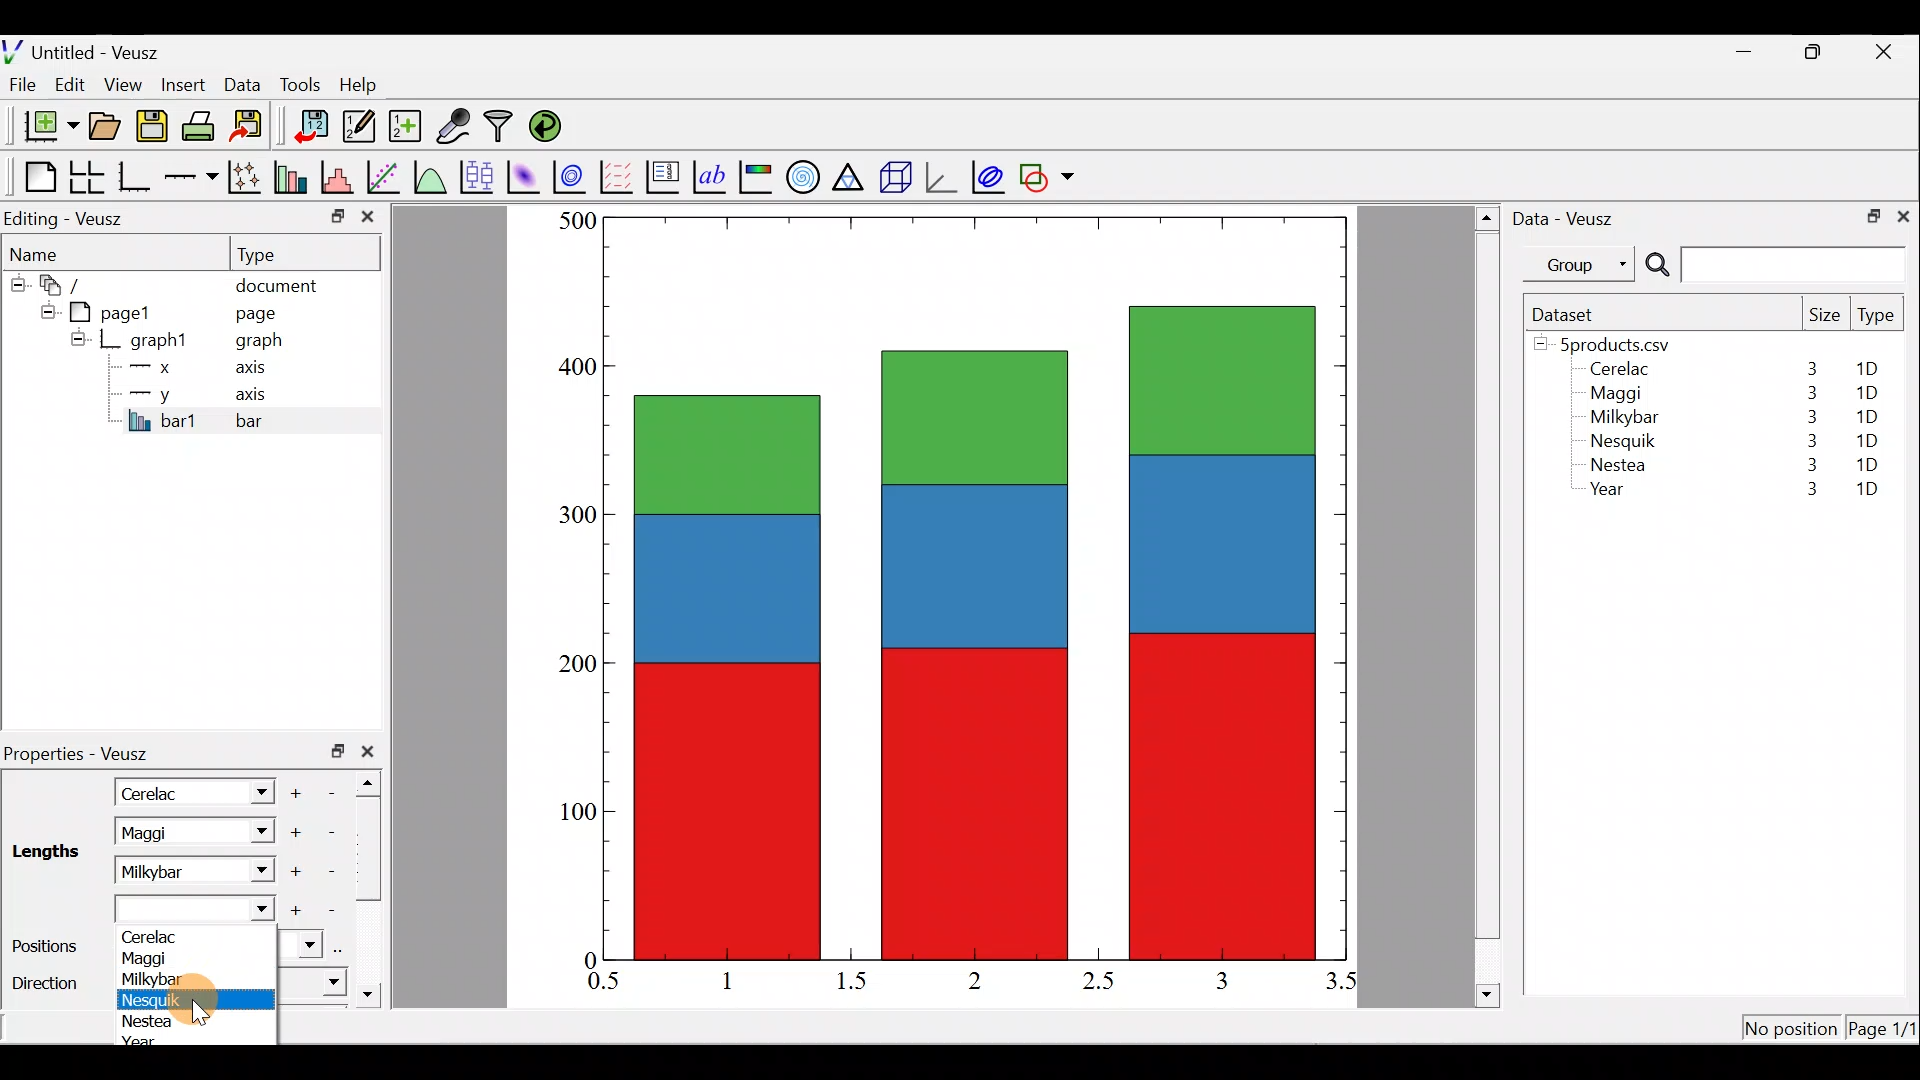  What do you see at coordinates (260, 396) in the screenshot?
I see `axis` at bounding box center [260, 396].